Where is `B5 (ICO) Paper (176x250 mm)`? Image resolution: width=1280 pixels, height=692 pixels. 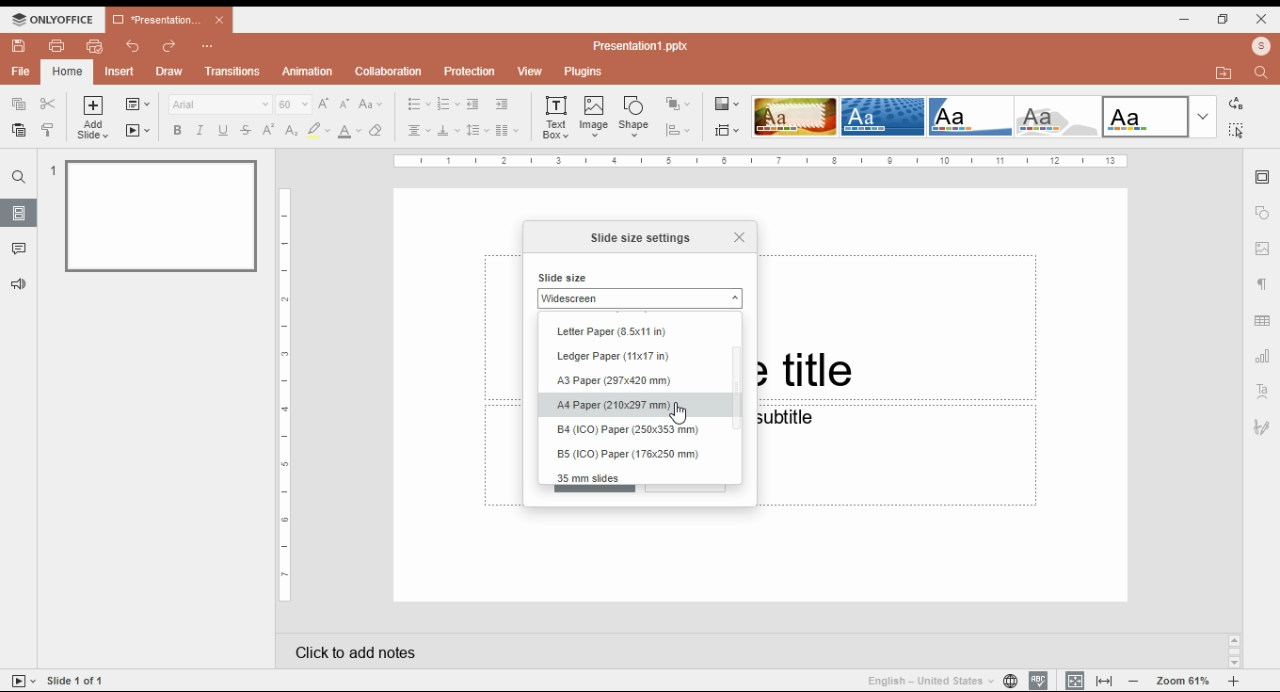
B5 (ICO) Paper (176x250 mm) is located at coordinates (628, 454).